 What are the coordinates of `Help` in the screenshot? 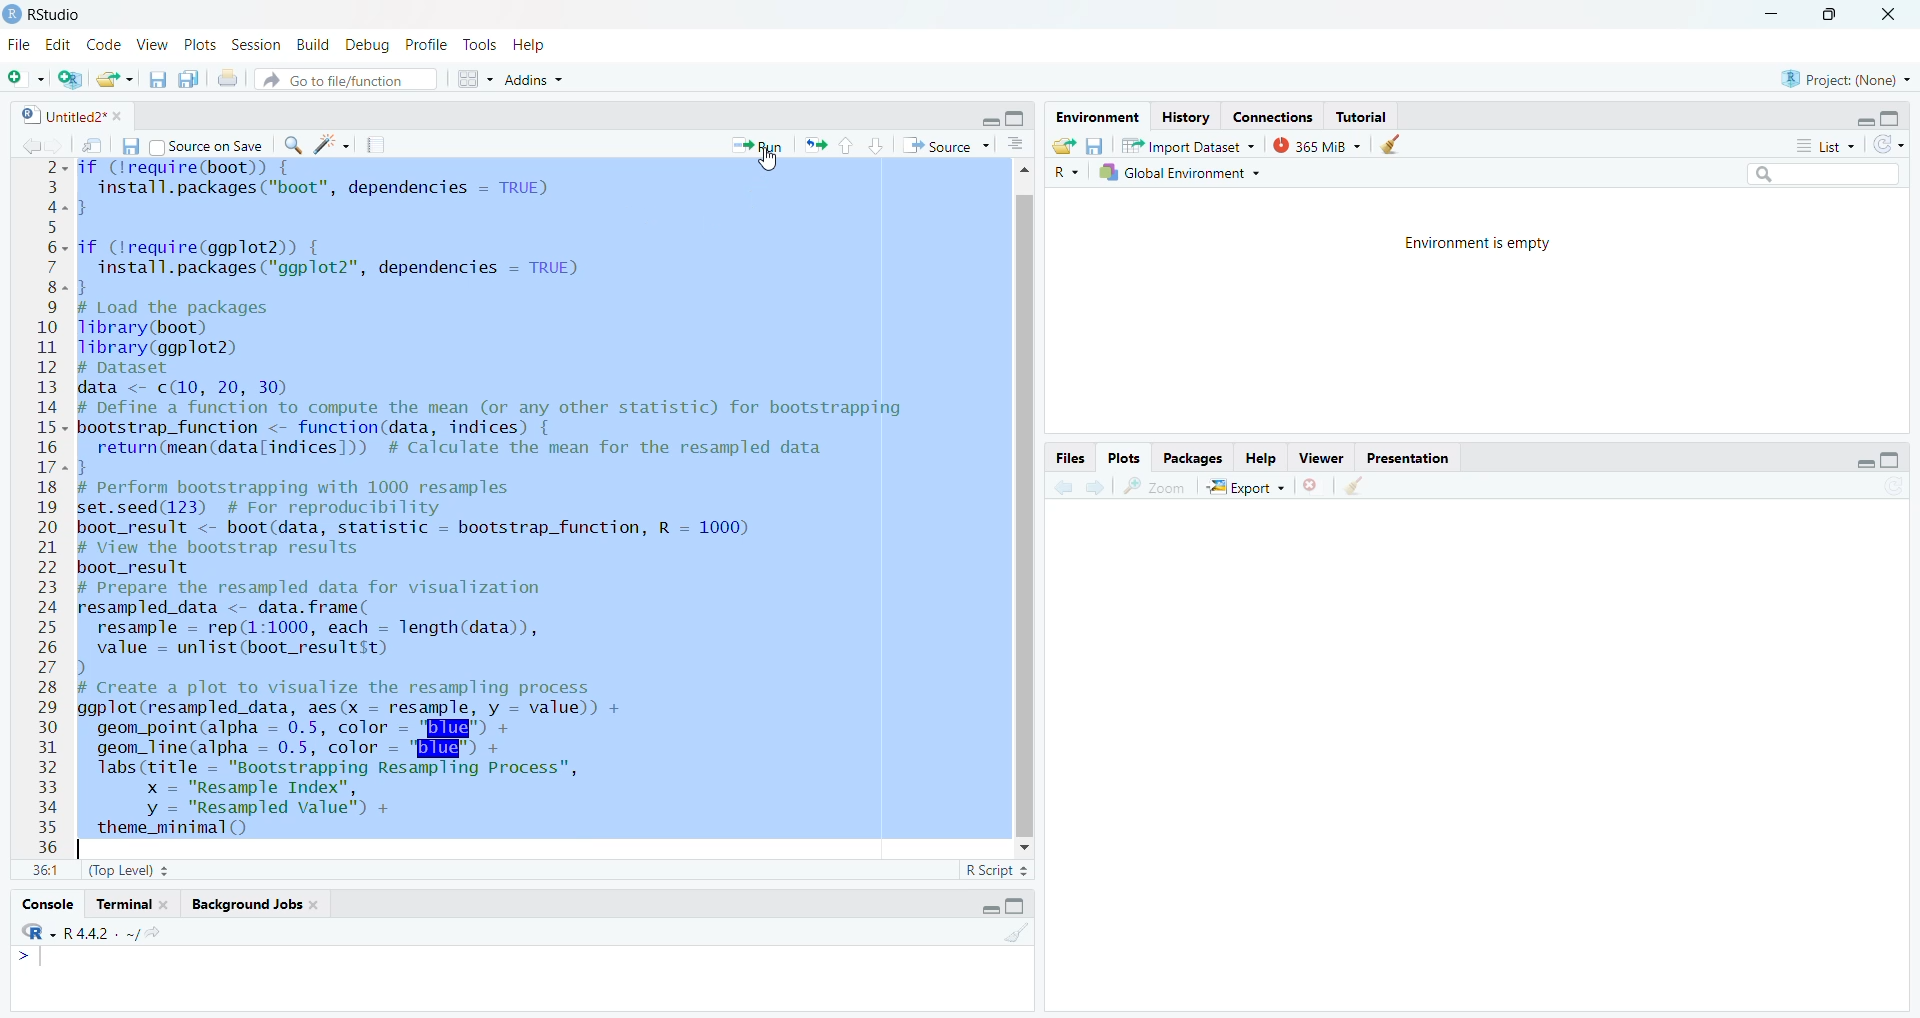 It's located at (1259, 457).